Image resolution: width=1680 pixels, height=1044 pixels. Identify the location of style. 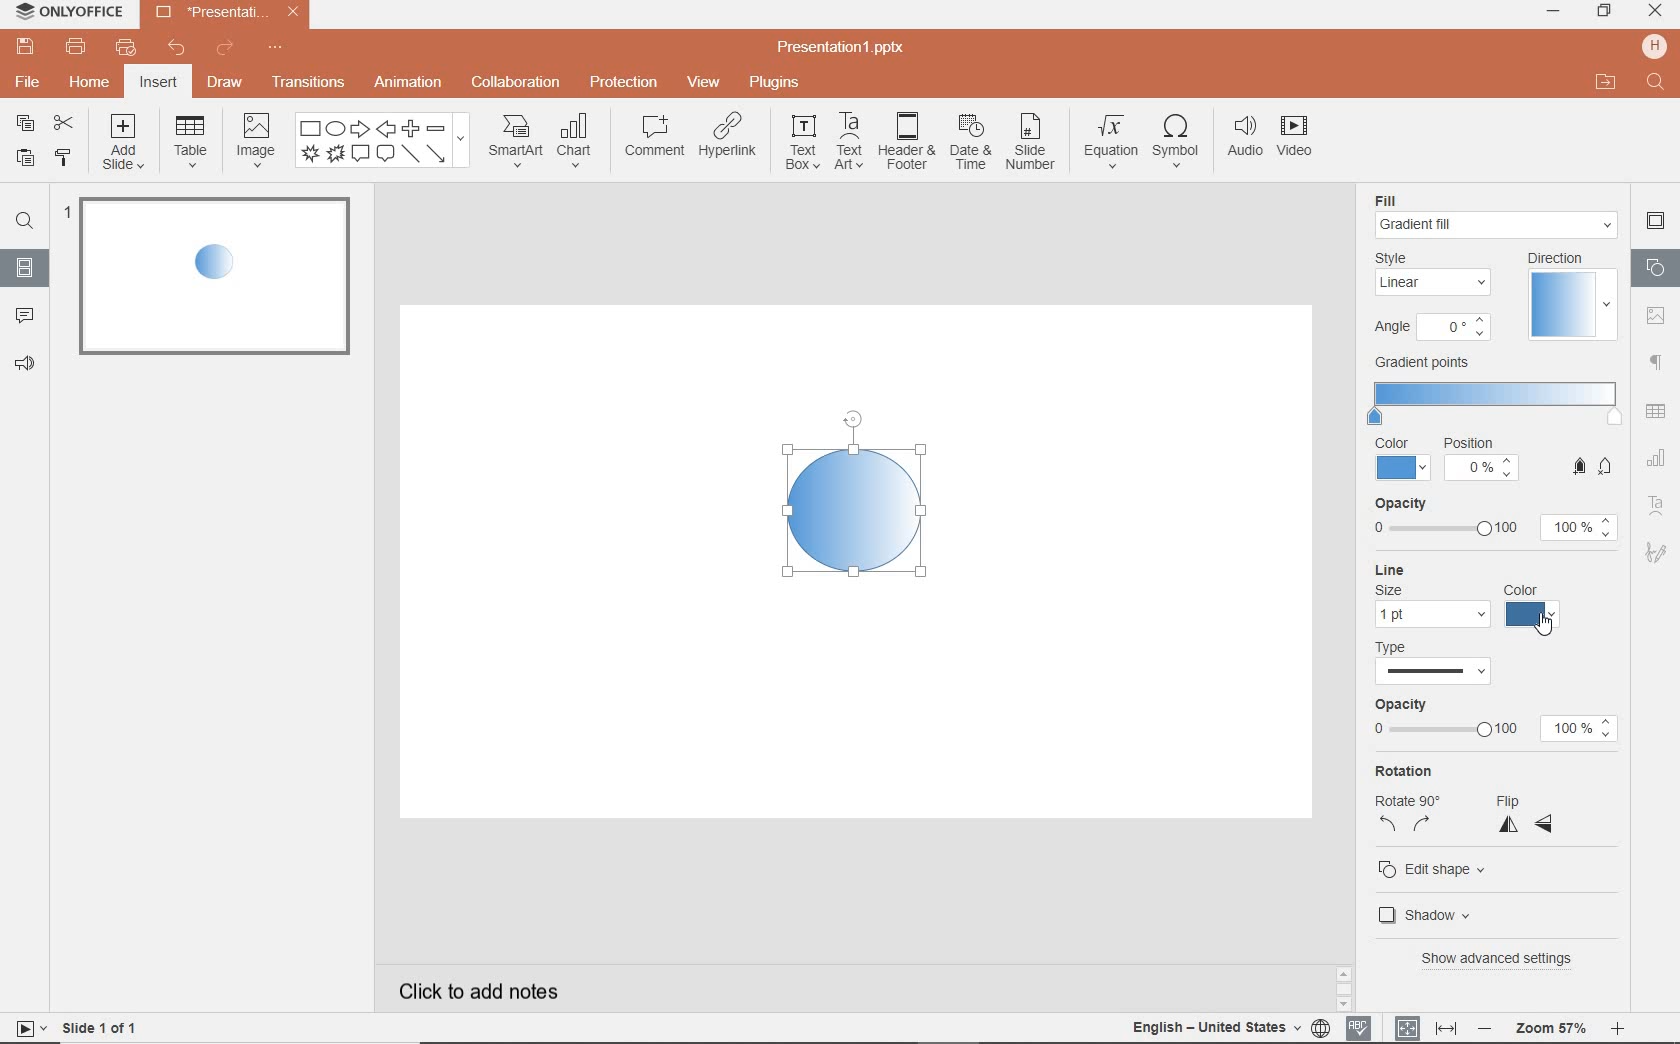
(1436, 274).